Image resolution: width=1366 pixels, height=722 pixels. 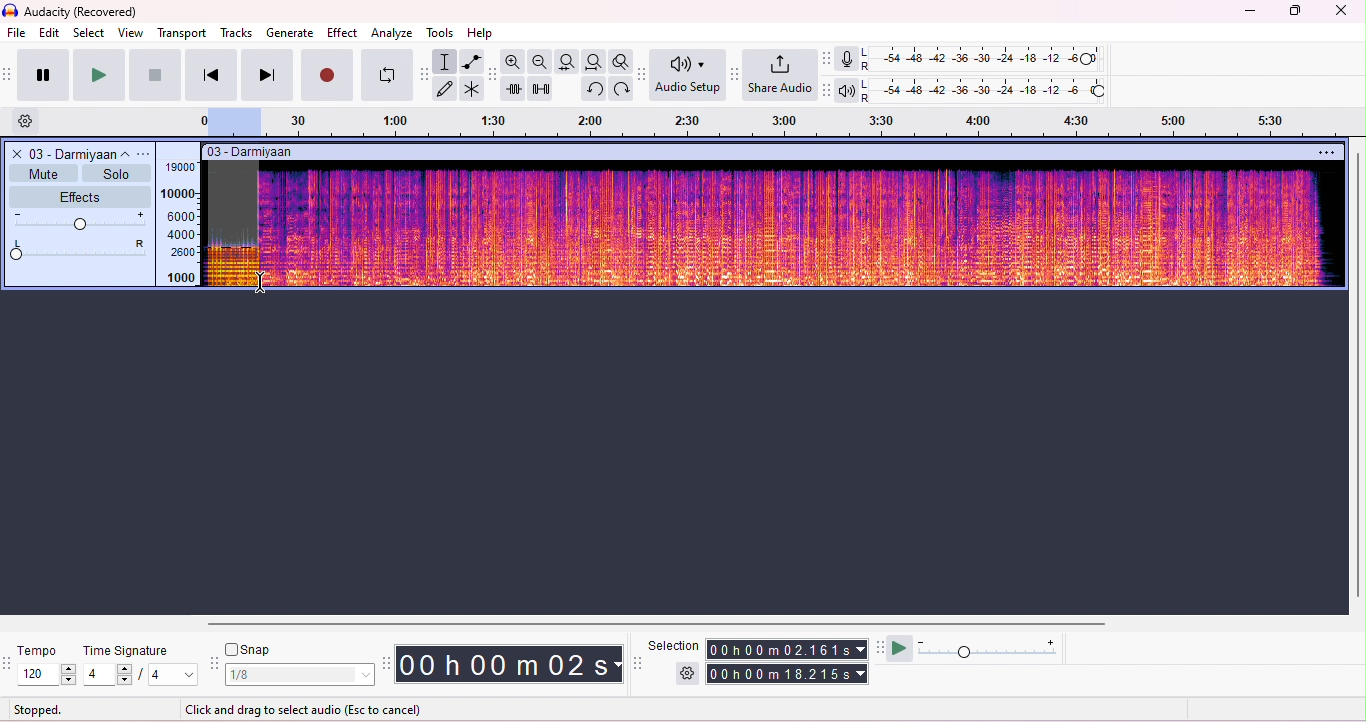 I want to click on file, so click(x=16, y=32).